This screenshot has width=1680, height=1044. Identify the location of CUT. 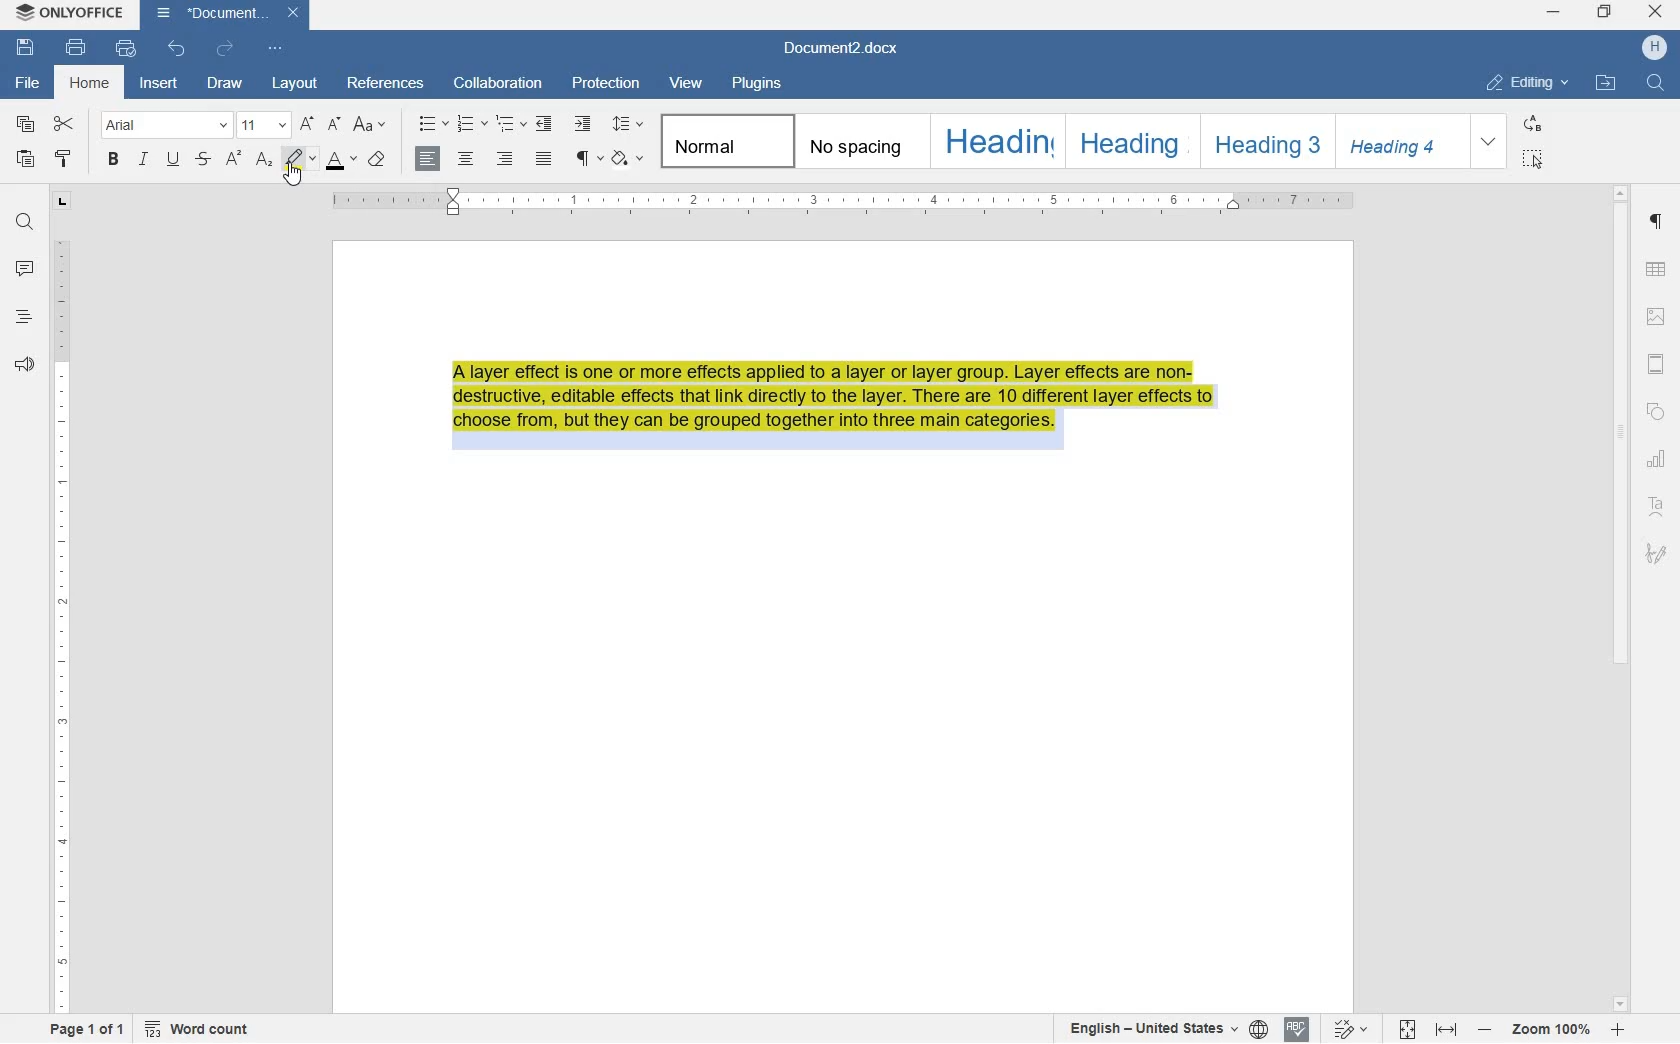
(65, 125).